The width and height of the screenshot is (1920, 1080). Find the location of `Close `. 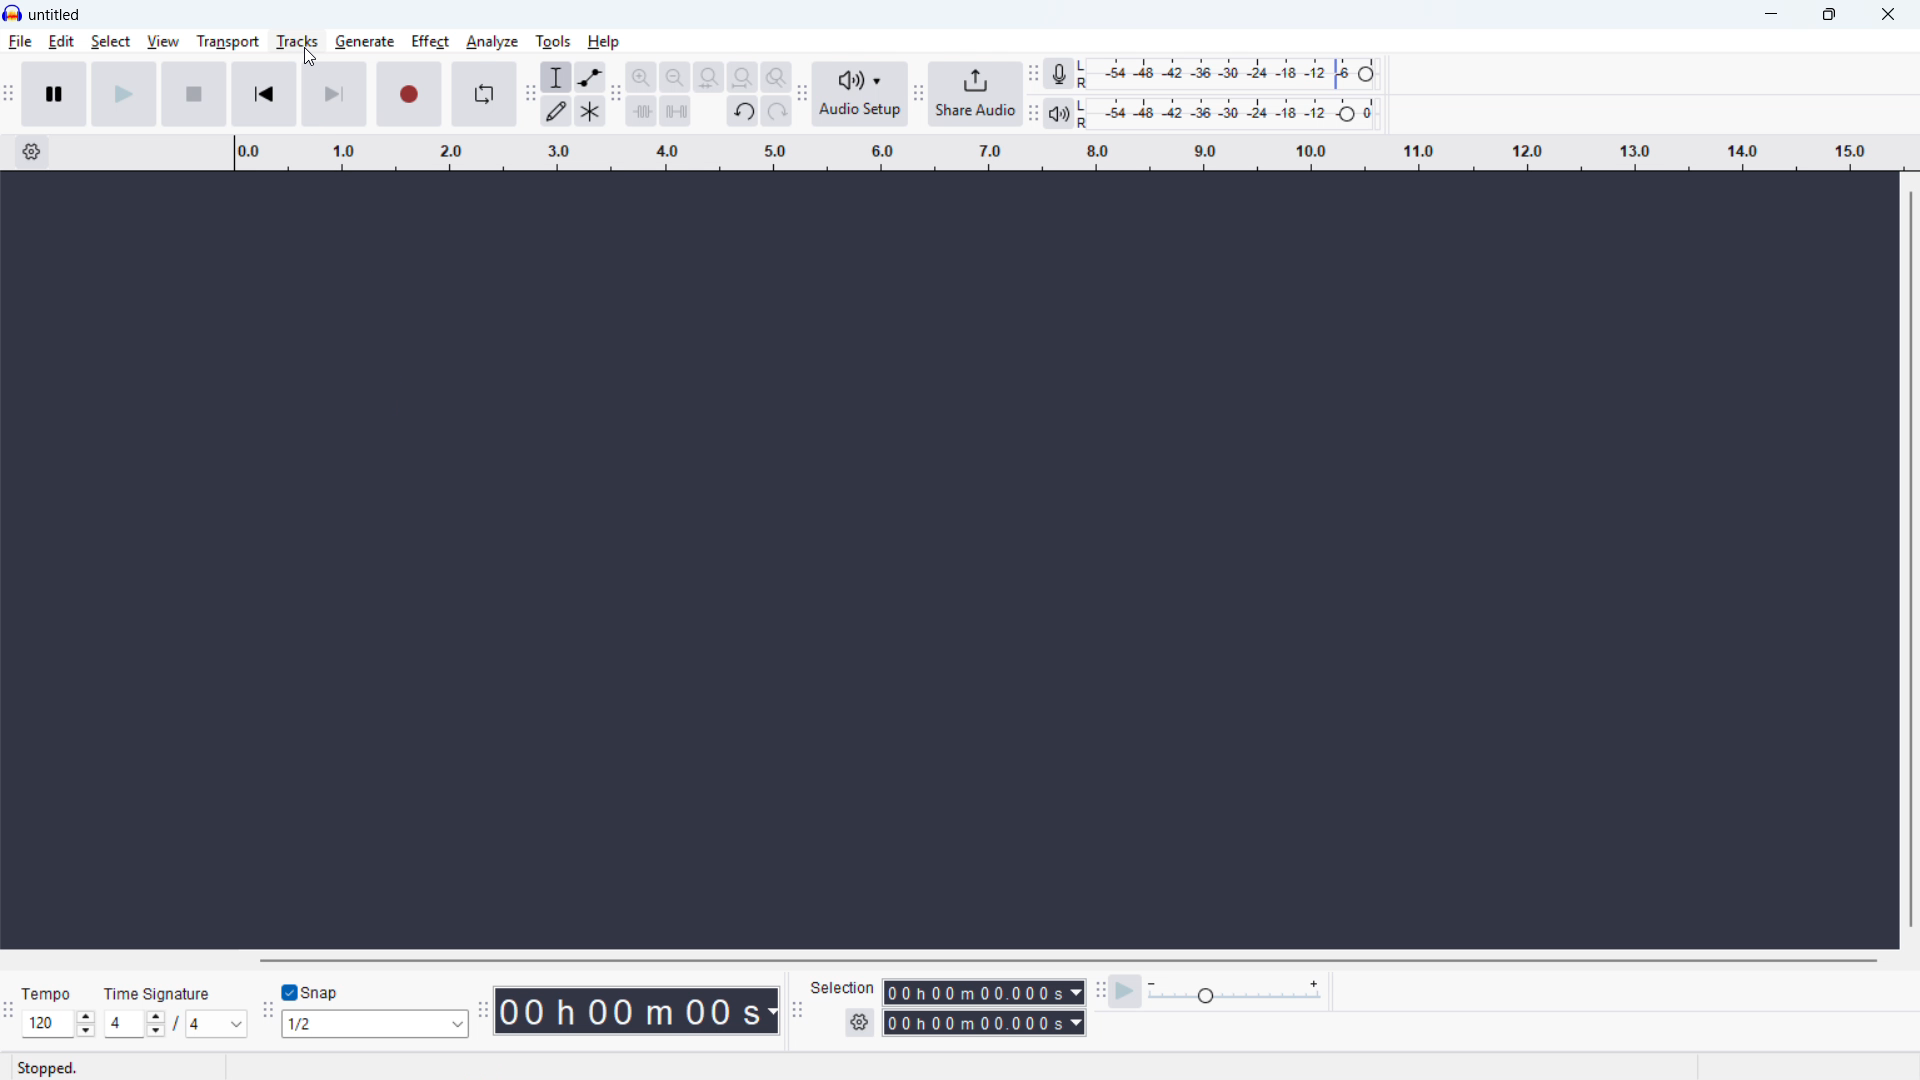

Close  is located at coordinates (1888, 15).